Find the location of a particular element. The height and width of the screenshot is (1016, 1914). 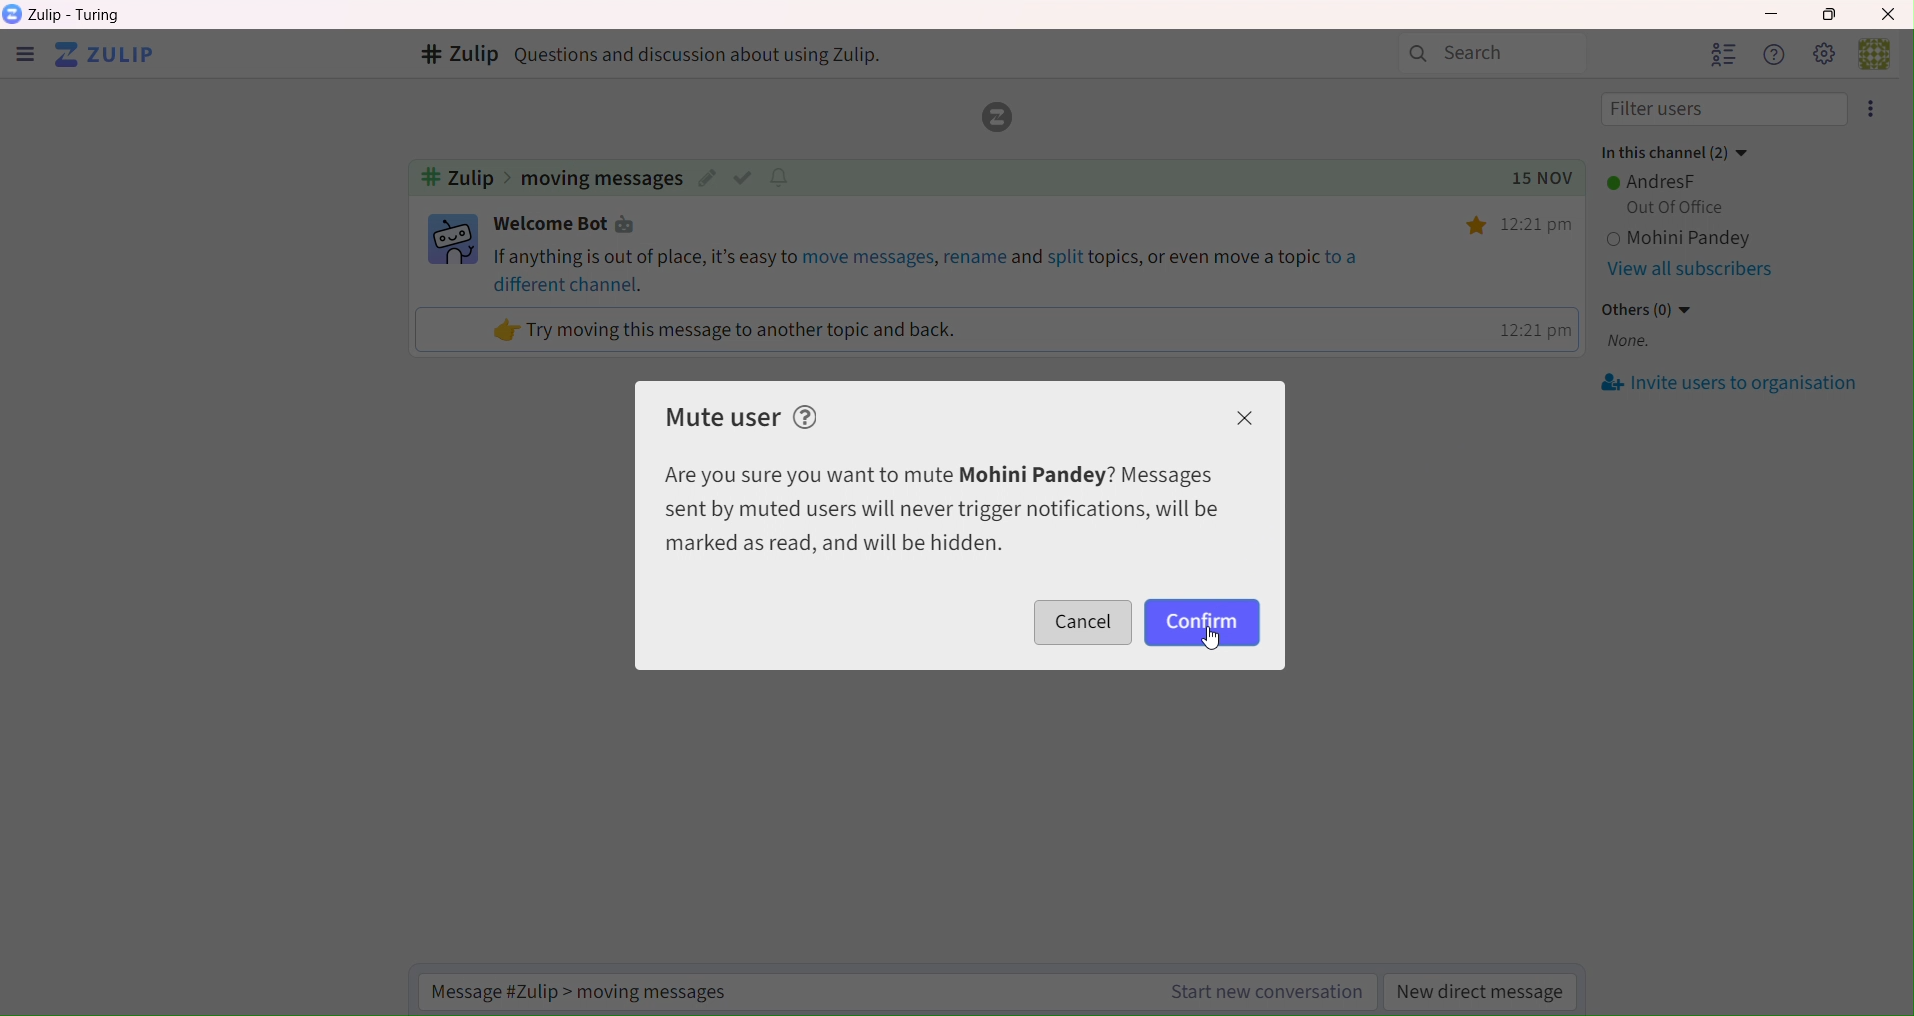

ZuLip is located at coordinates (112, 56).